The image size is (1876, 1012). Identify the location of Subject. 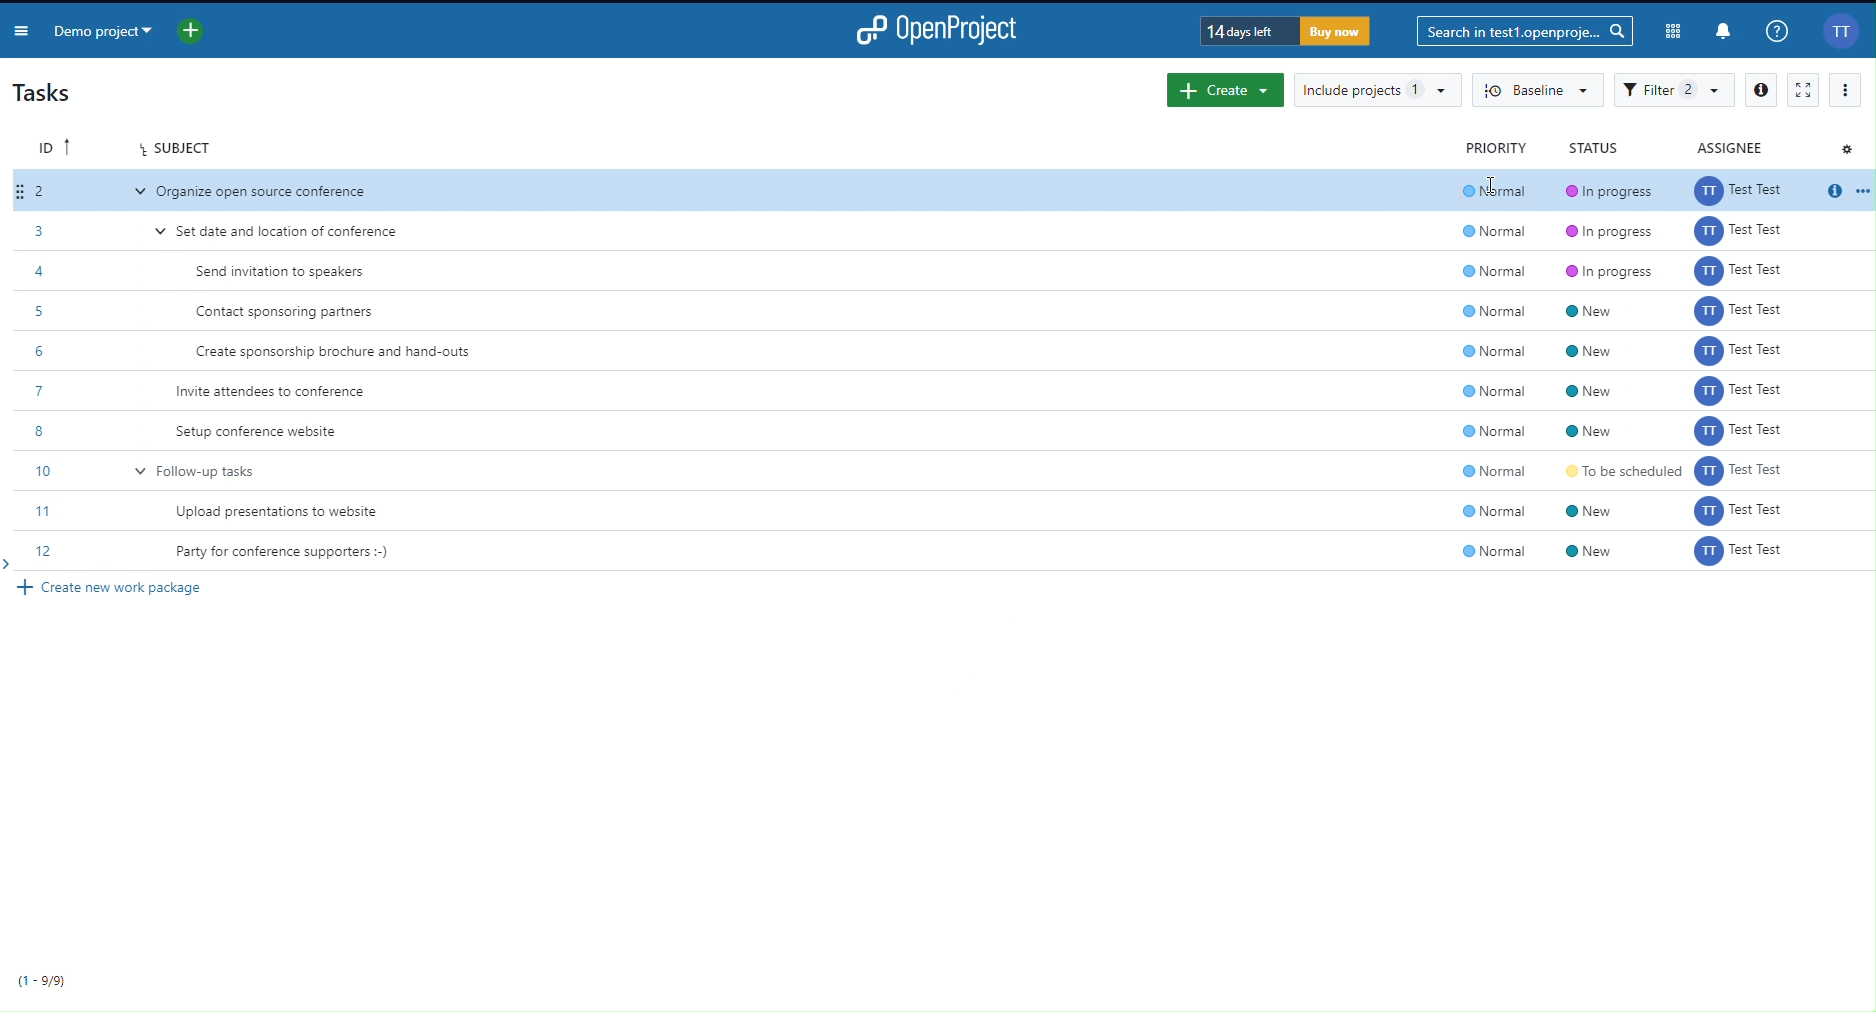
(175, 145).